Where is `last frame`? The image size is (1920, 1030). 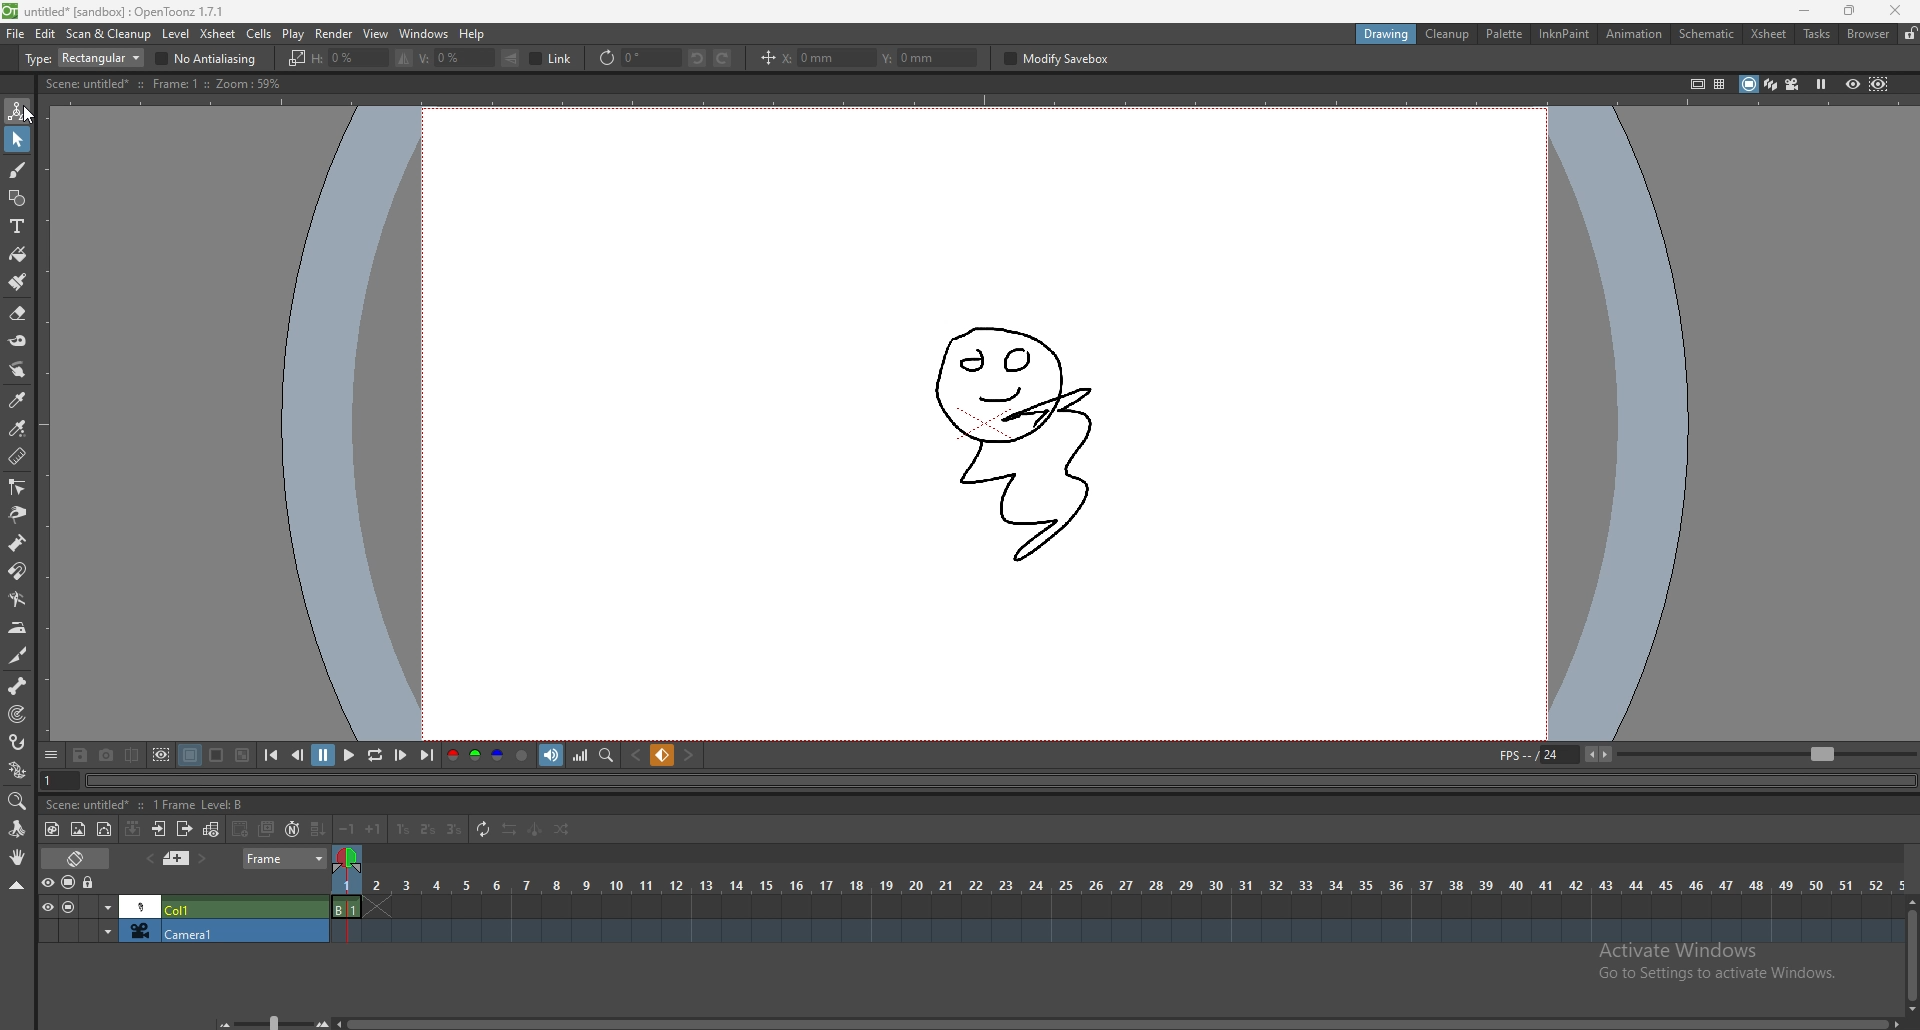
last frame is located at coordinates (426, 755).